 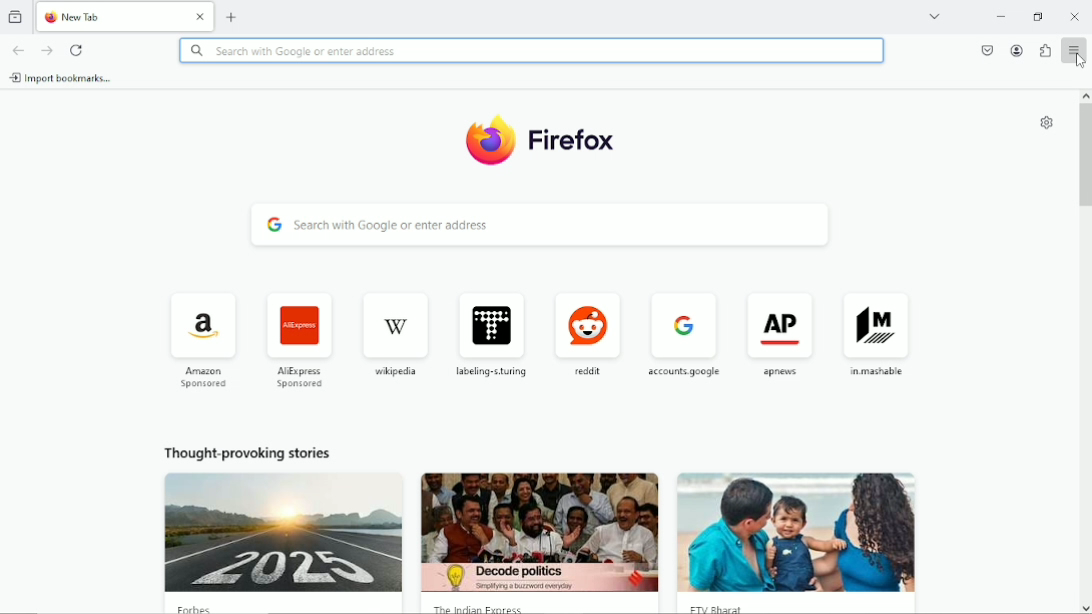 I want to click on accounts google, so click(x=680, y=333).